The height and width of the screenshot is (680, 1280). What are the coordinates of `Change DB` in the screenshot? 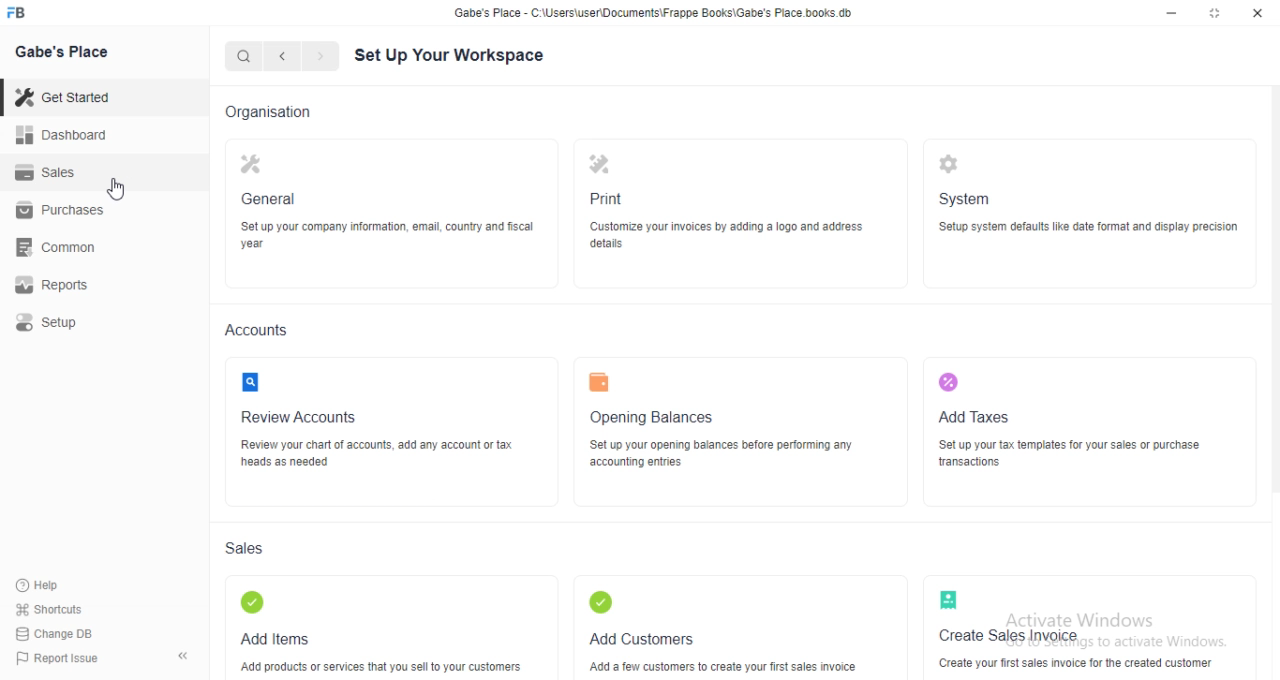 It's located at (57, 634).